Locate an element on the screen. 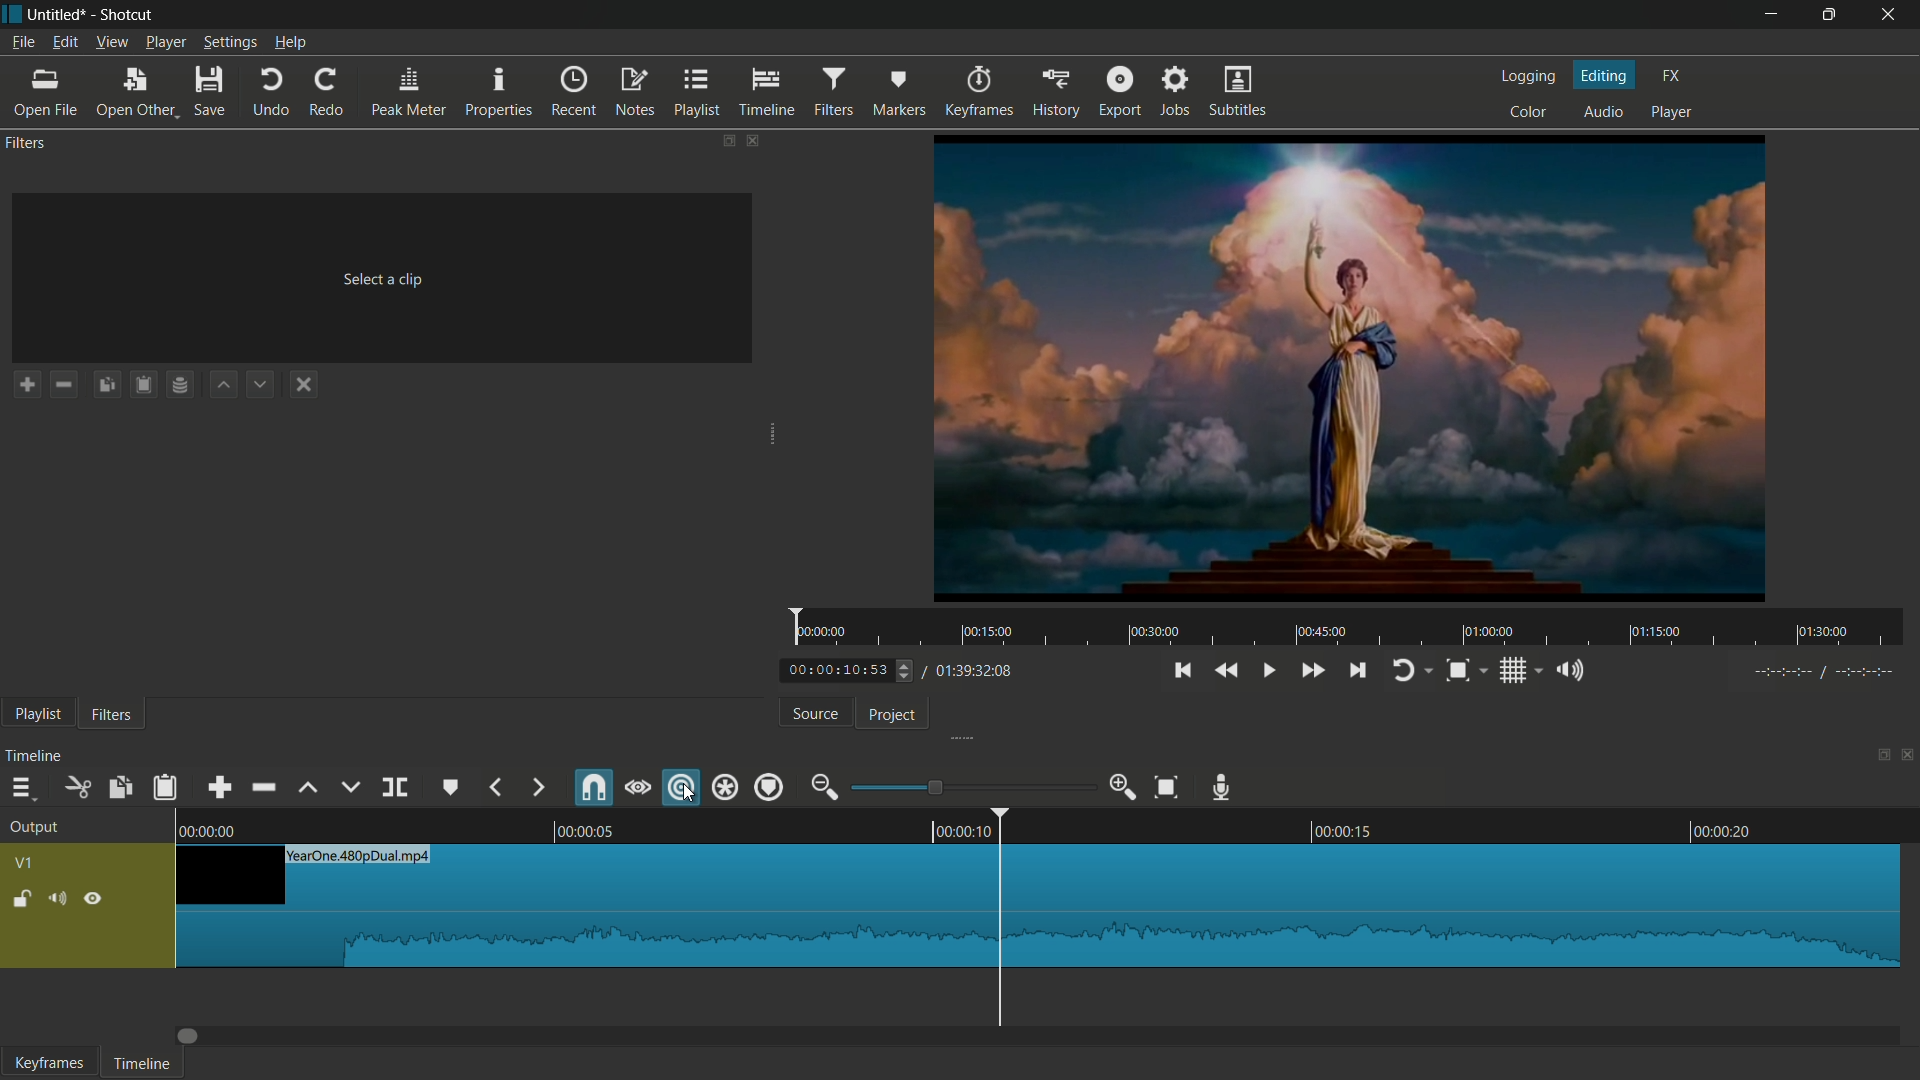  hide is located at coordinates (97, 898).